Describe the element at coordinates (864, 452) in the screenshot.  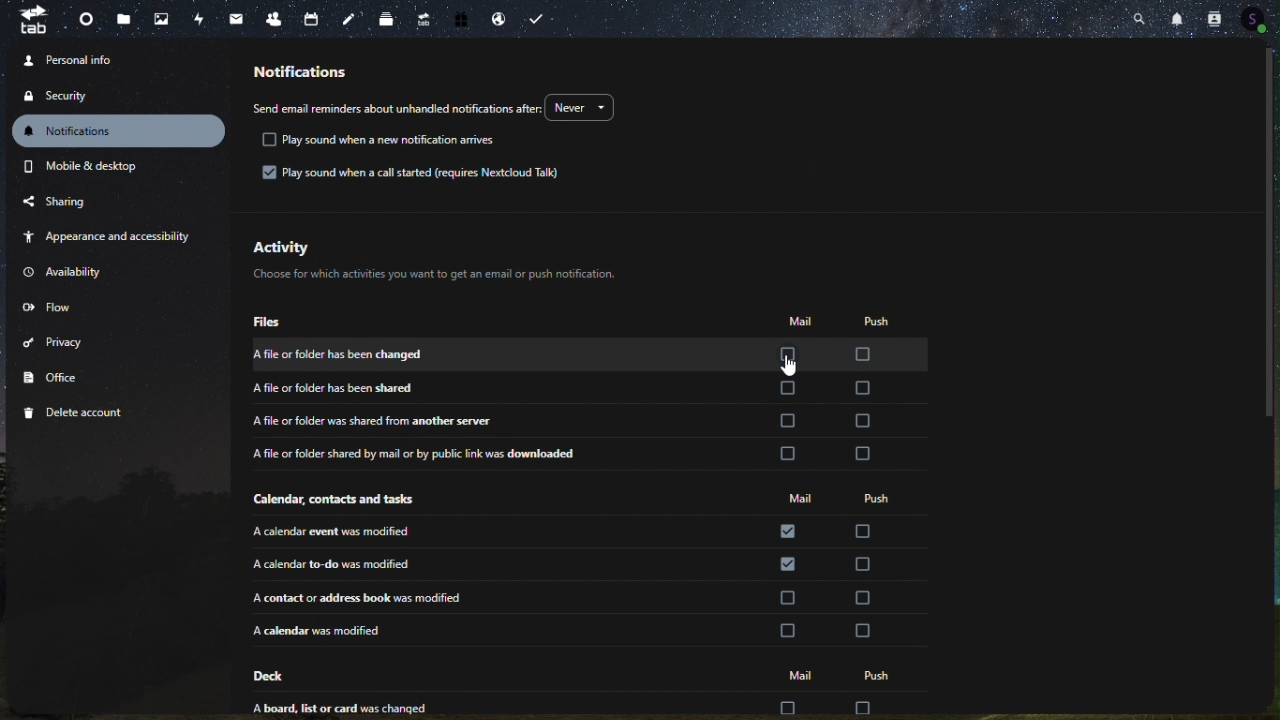
I see `check box` at that location.